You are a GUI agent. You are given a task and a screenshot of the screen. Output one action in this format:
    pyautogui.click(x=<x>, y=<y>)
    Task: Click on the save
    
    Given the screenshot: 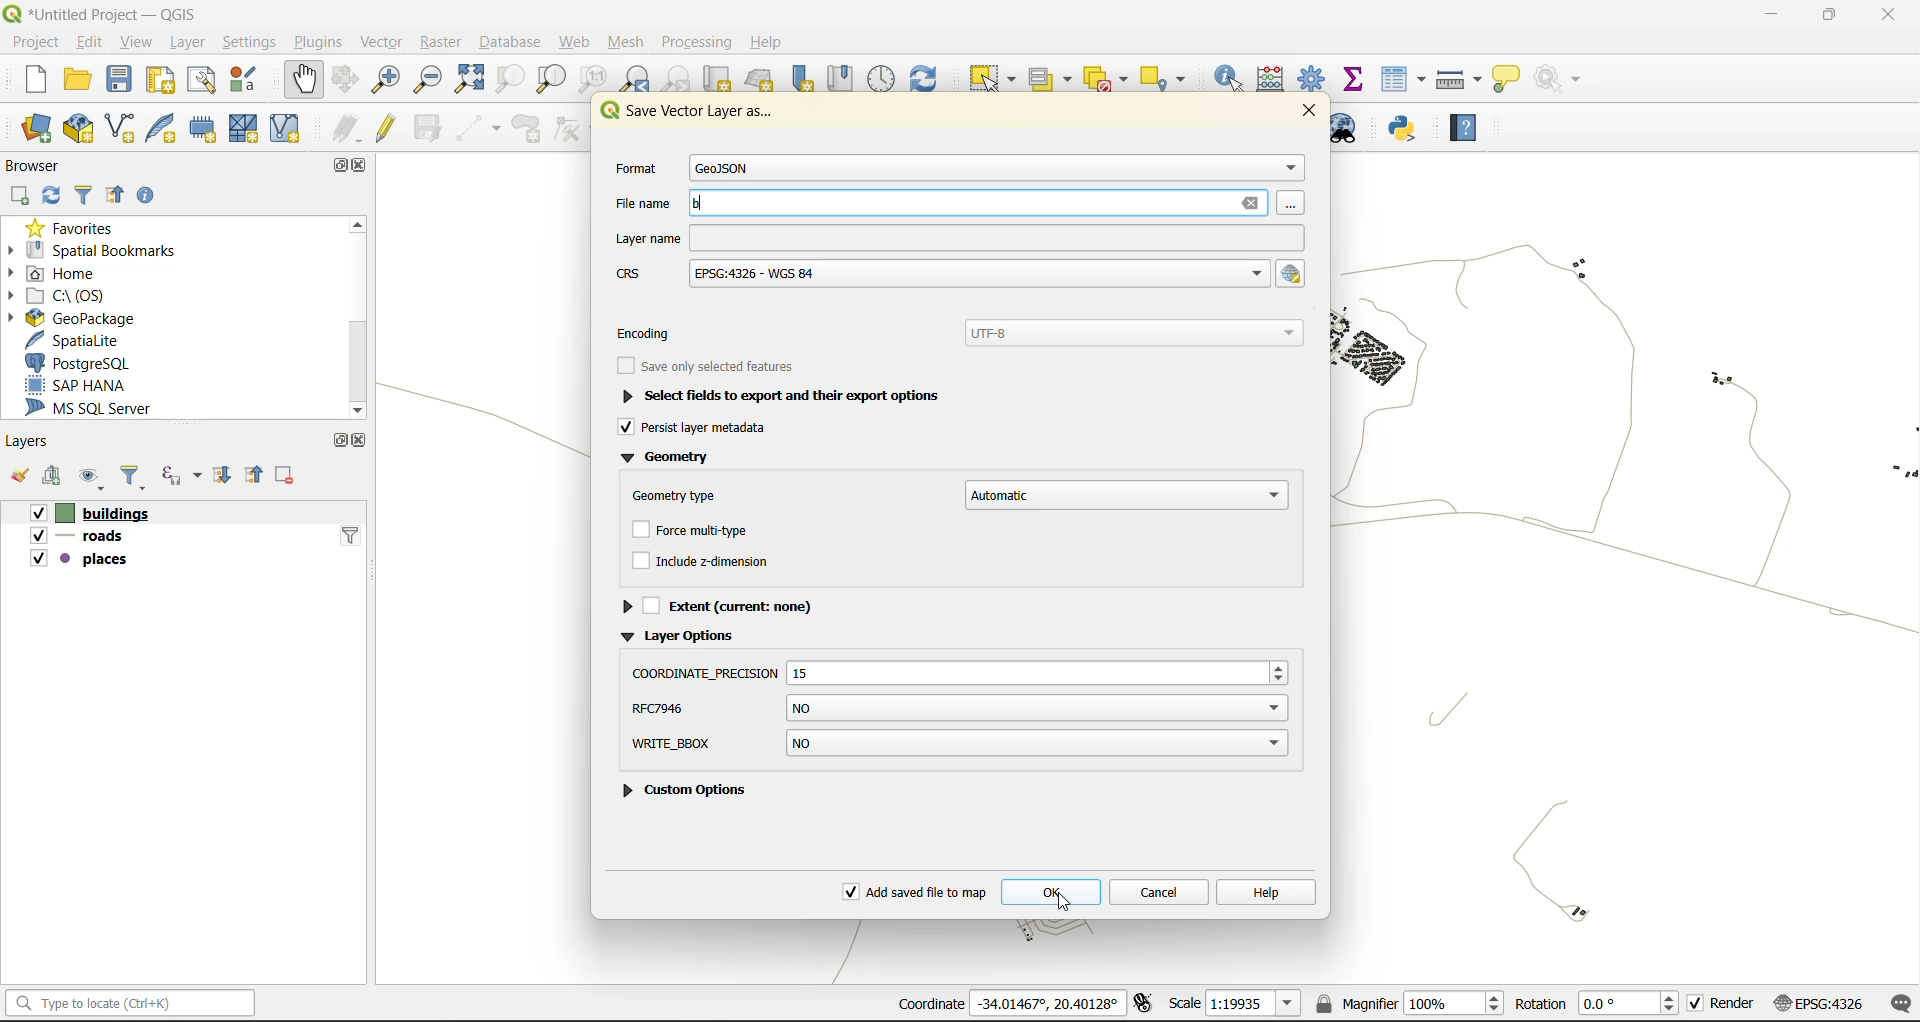 What is the action you would take?
    pyautogui.click(x=120, y=82)
    